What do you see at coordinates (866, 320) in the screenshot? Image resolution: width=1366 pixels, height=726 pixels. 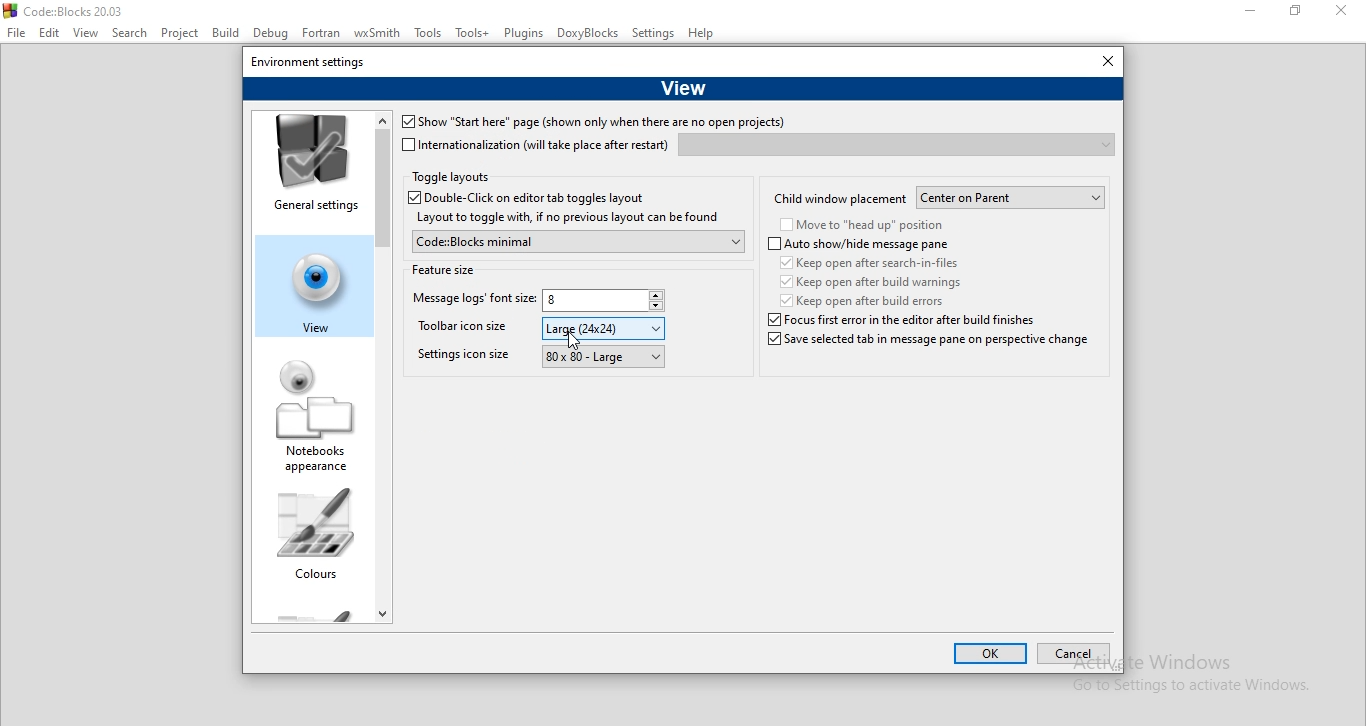 I see `Focus first error in the editor after build finishes` at bounding box center [866, 320].